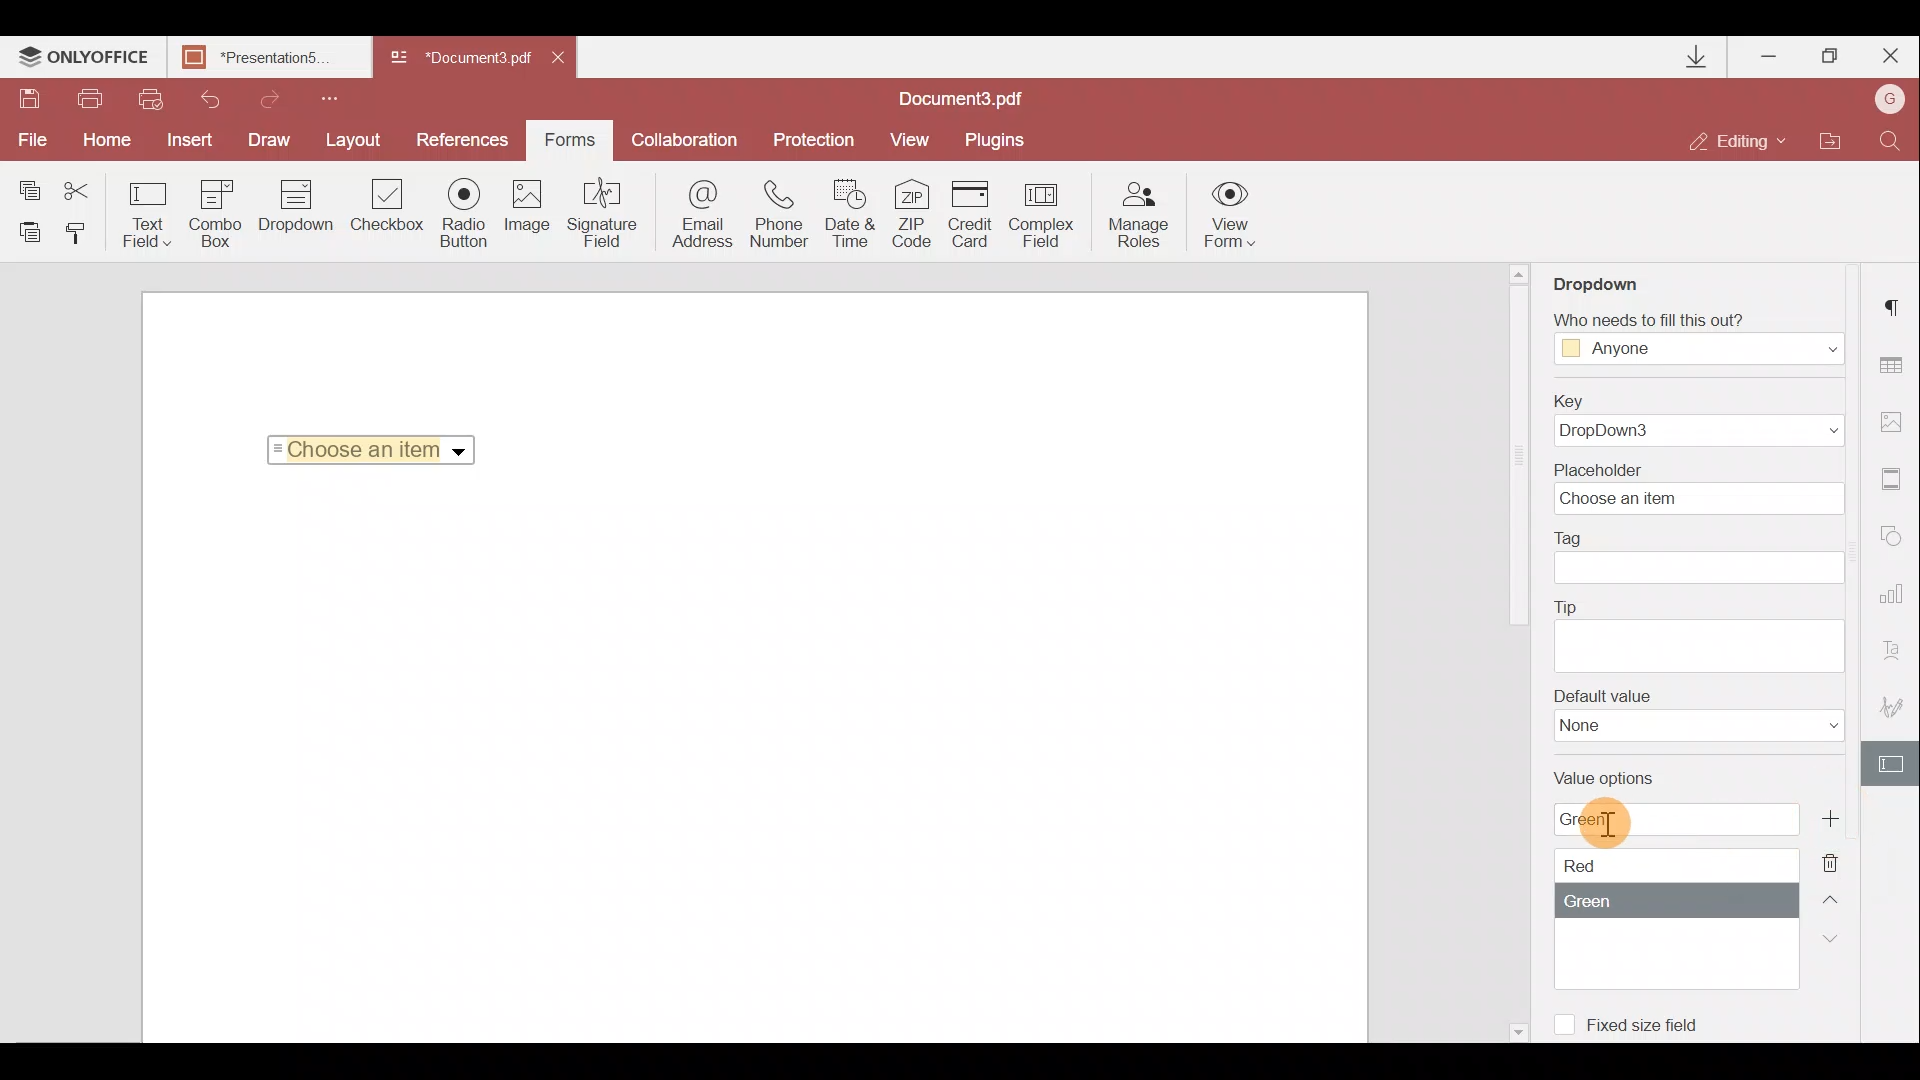 The image size is (1920, 1080). What do you see at coordinates (854, 214) in the screenshot?
I see `Date & time` at bounding box center [854, 214].